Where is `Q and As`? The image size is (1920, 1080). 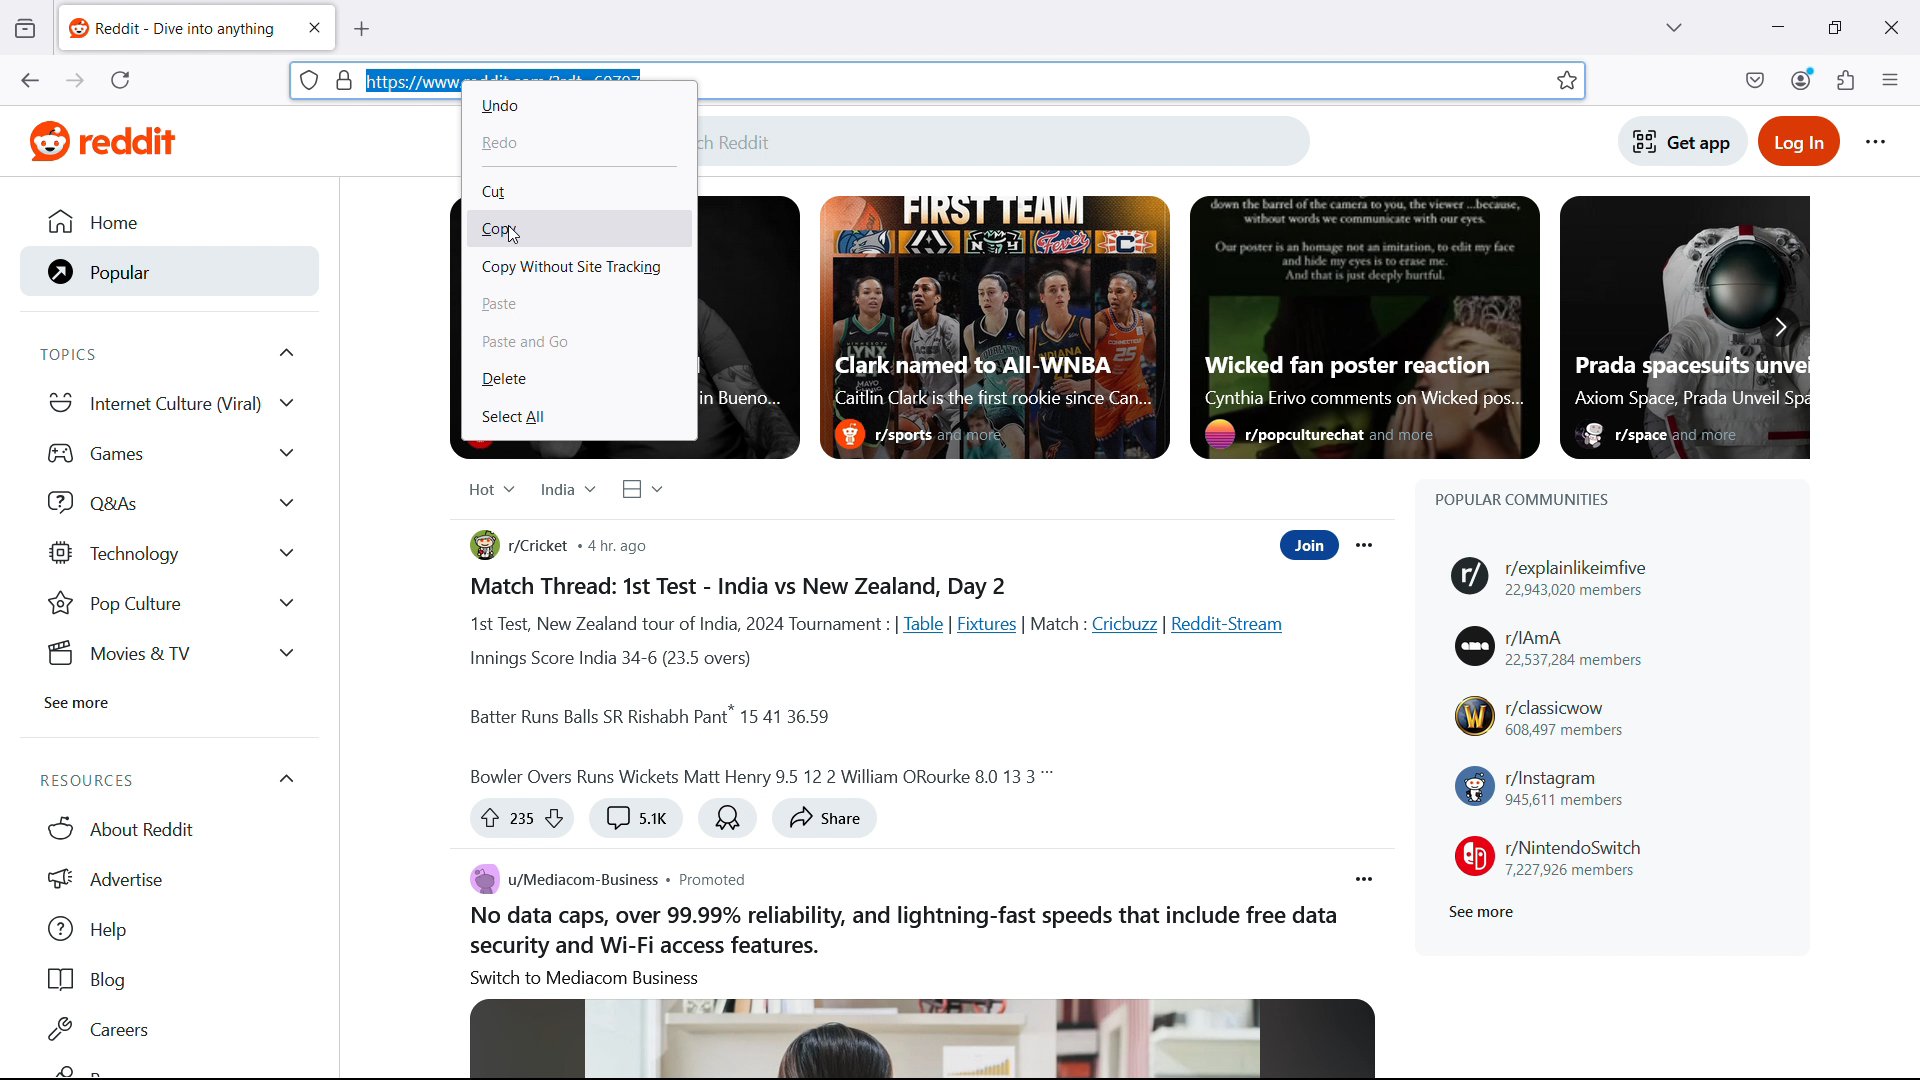
Q and As is located at coordinates (171, 500).